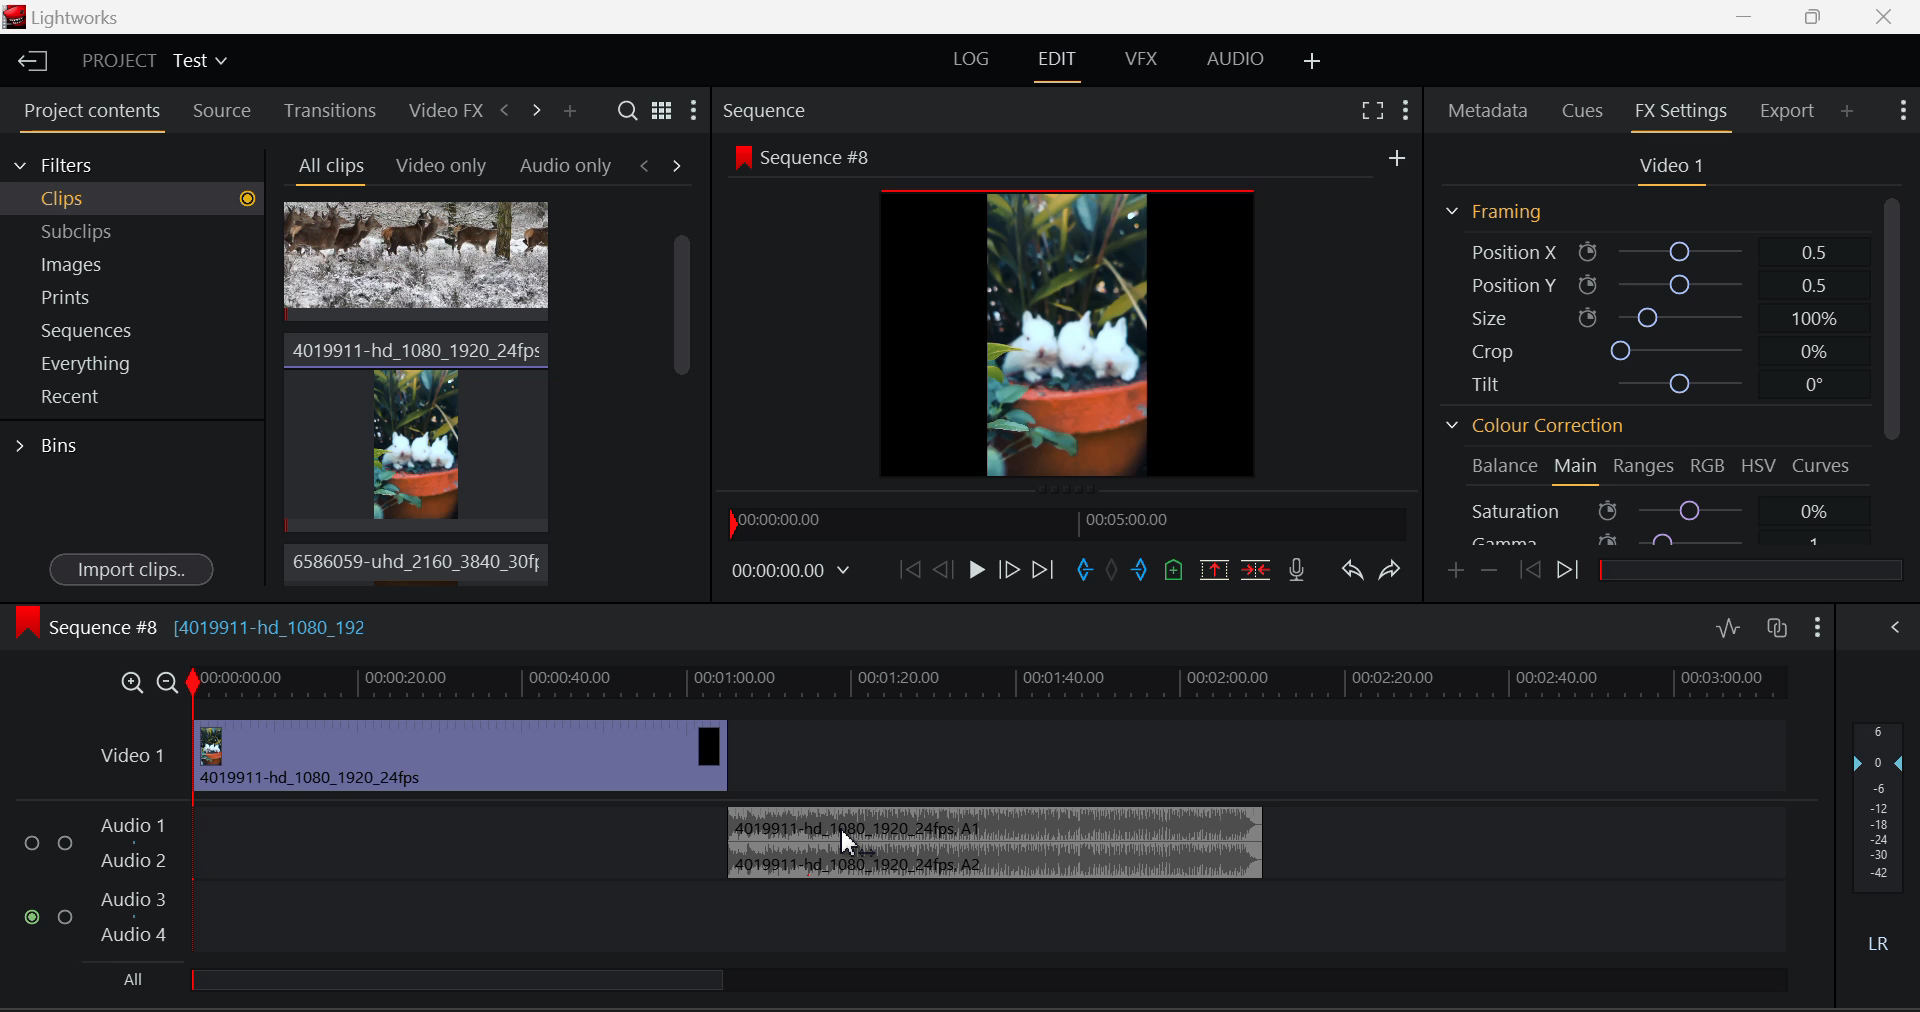 This screenshot has height=1012, width=1920. I want to click on Previous Tab, so click(649, 165).